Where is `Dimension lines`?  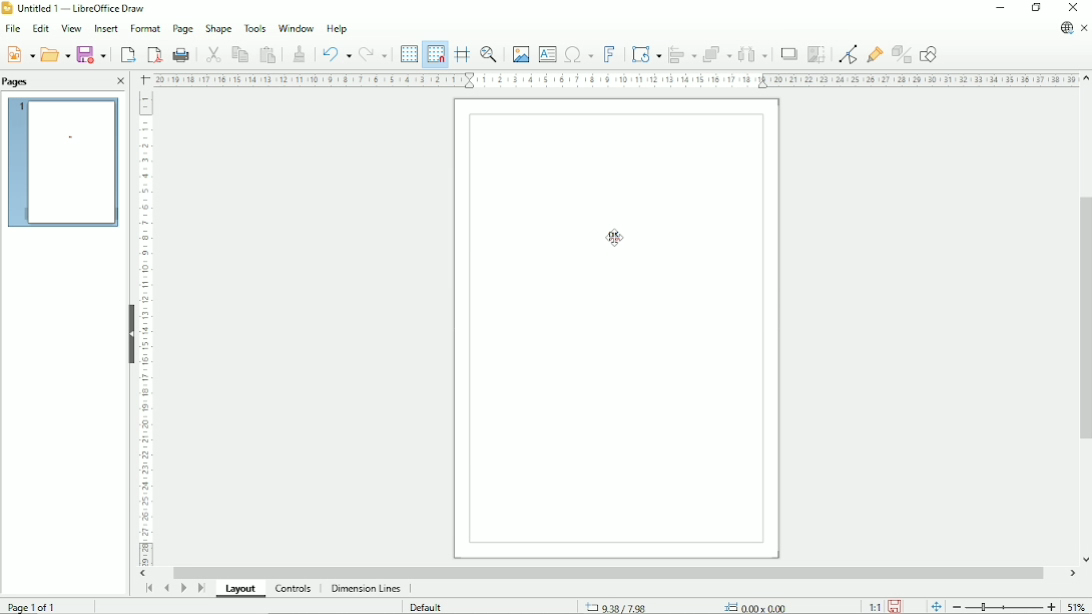
Dimension lines is located at coordinates (366, 588).